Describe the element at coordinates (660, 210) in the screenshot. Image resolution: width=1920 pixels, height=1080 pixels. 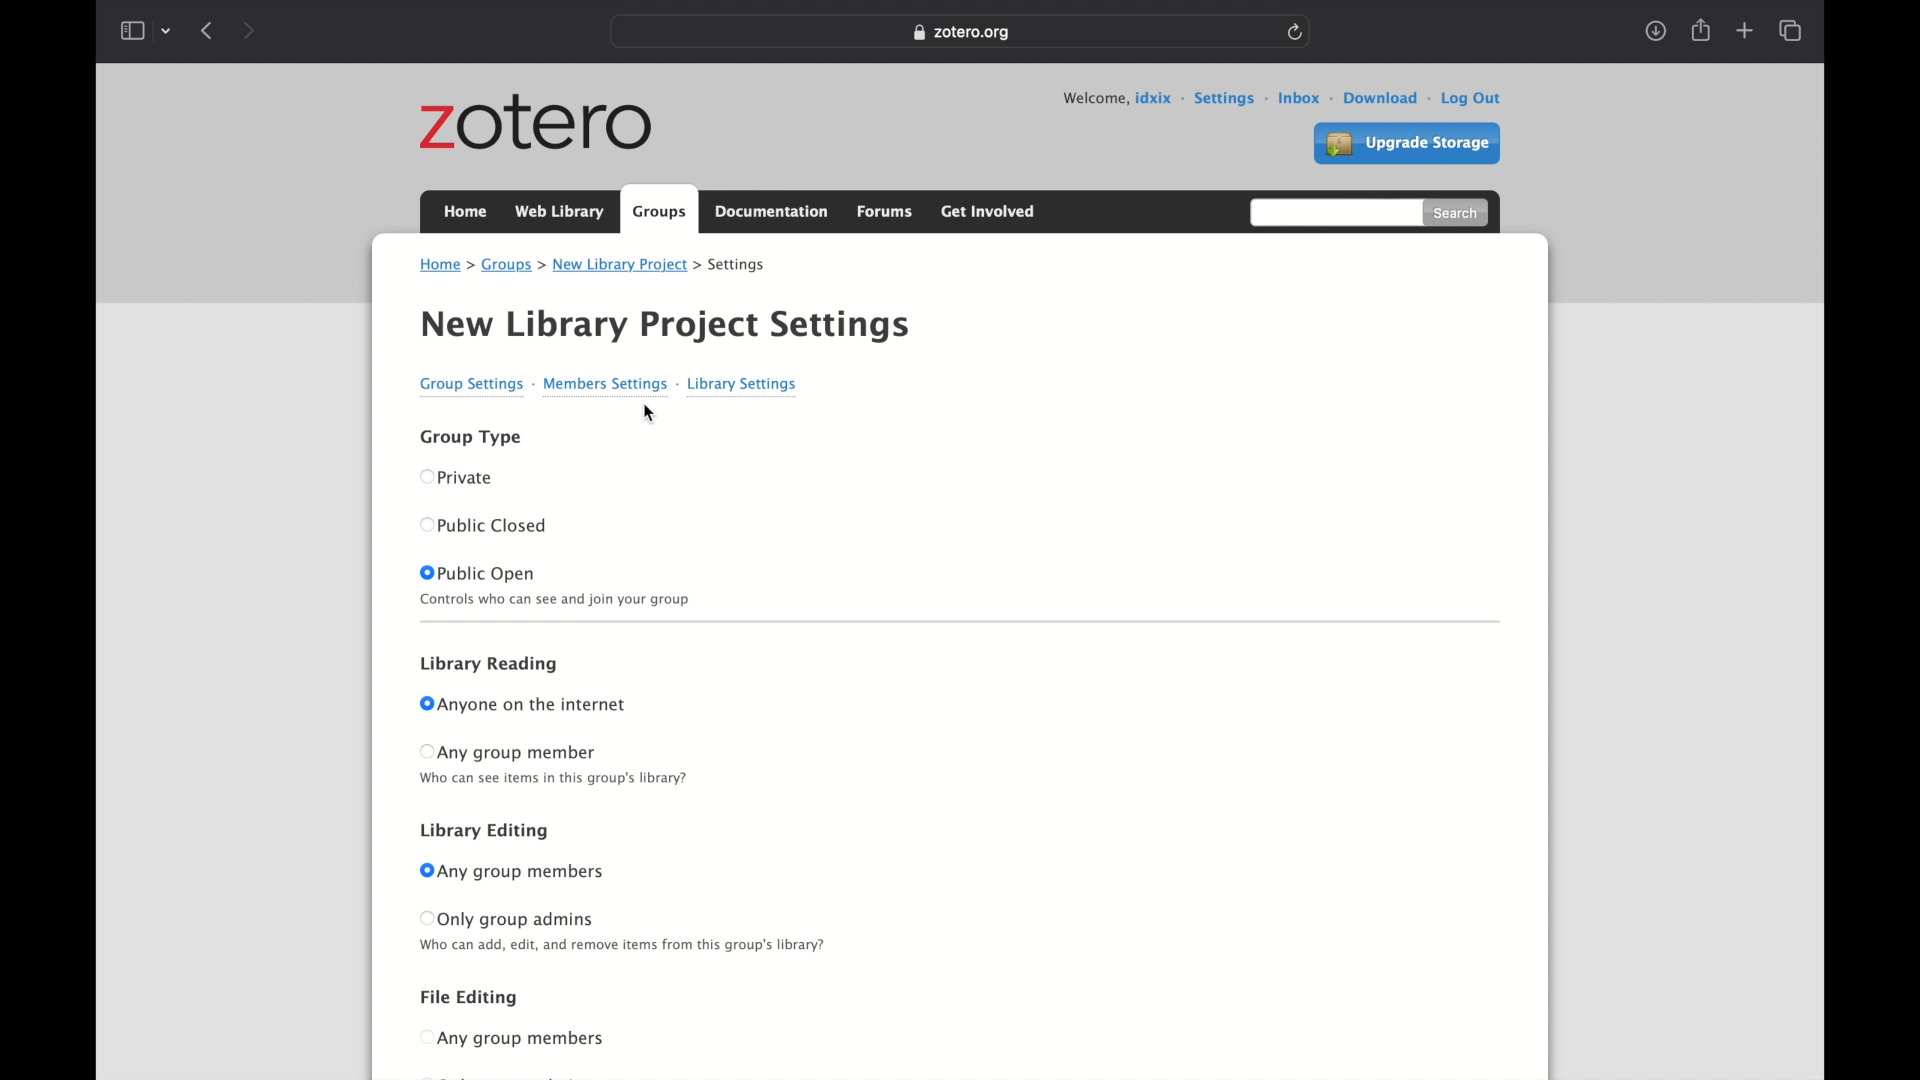
I see `groups` at that location.